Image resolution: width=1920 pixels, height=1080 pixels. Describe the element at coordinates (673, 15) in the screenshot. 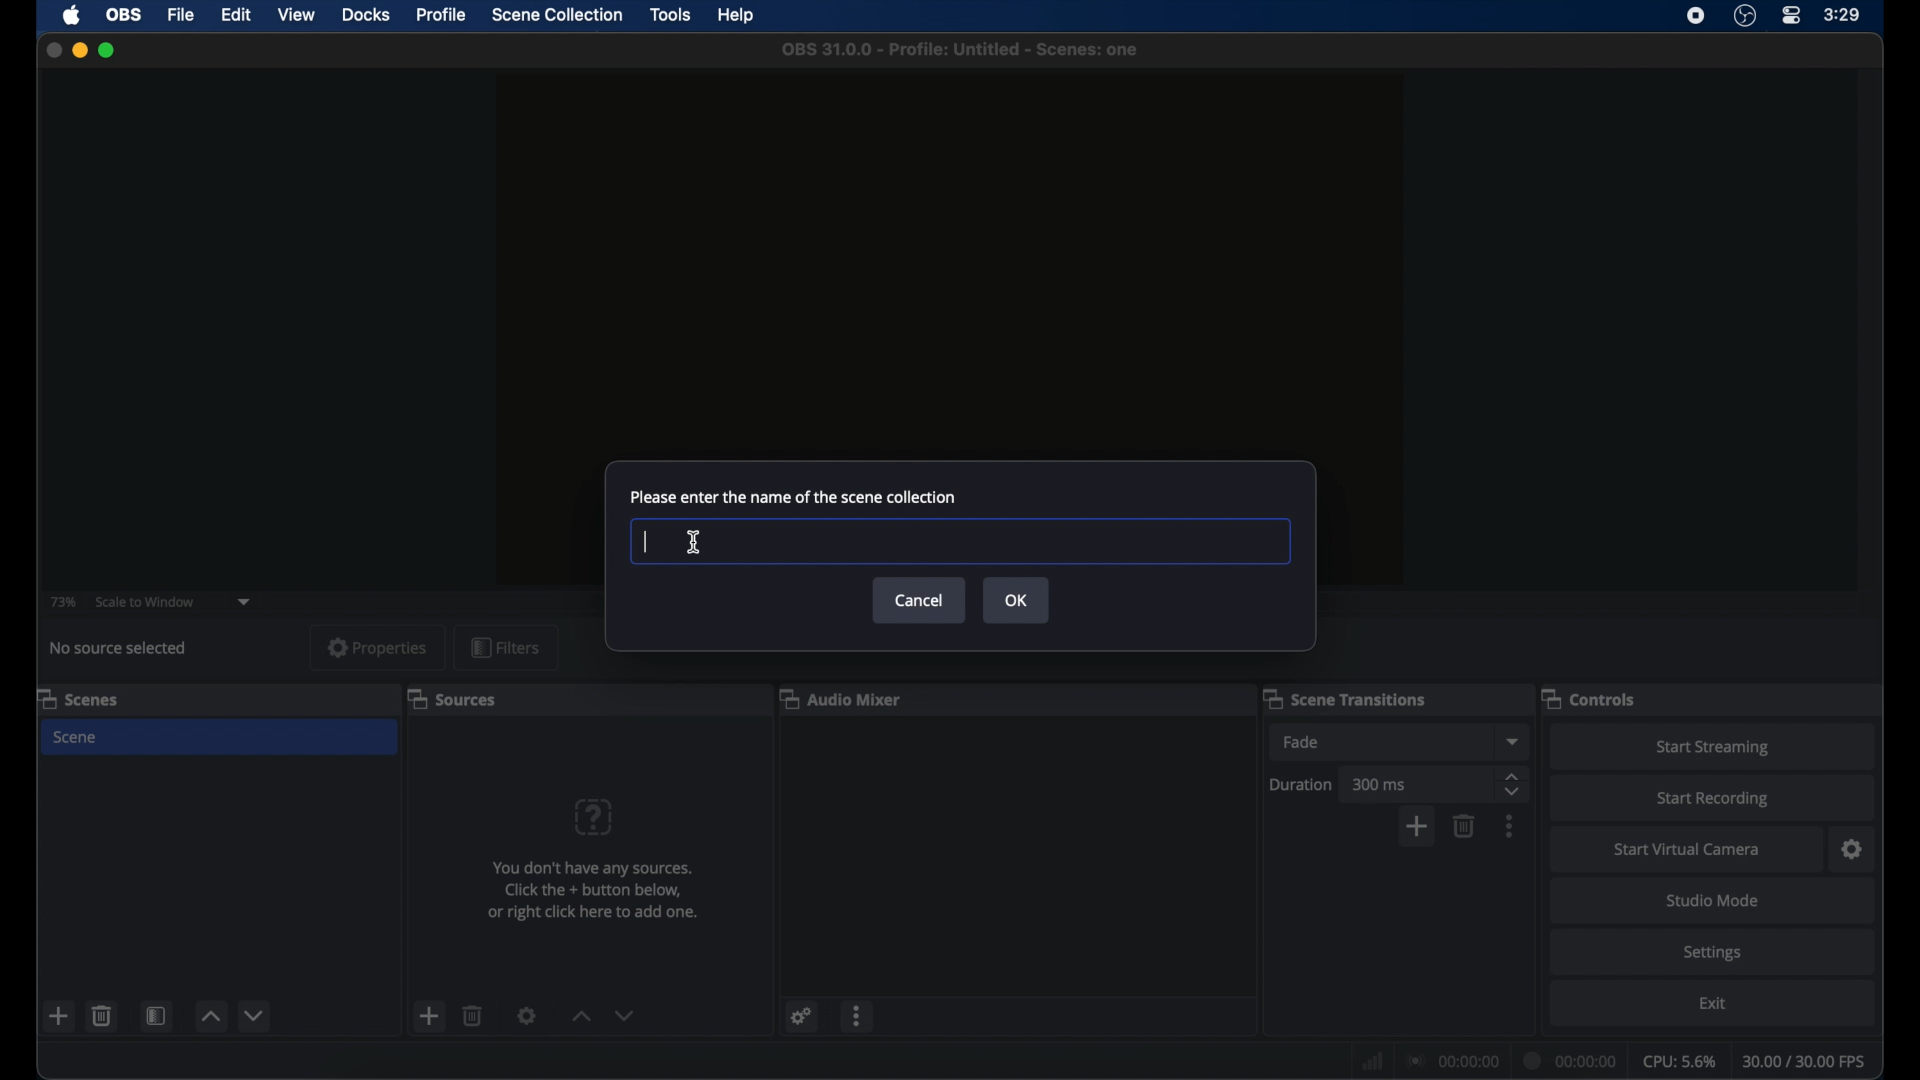

I see `tools` at that location.